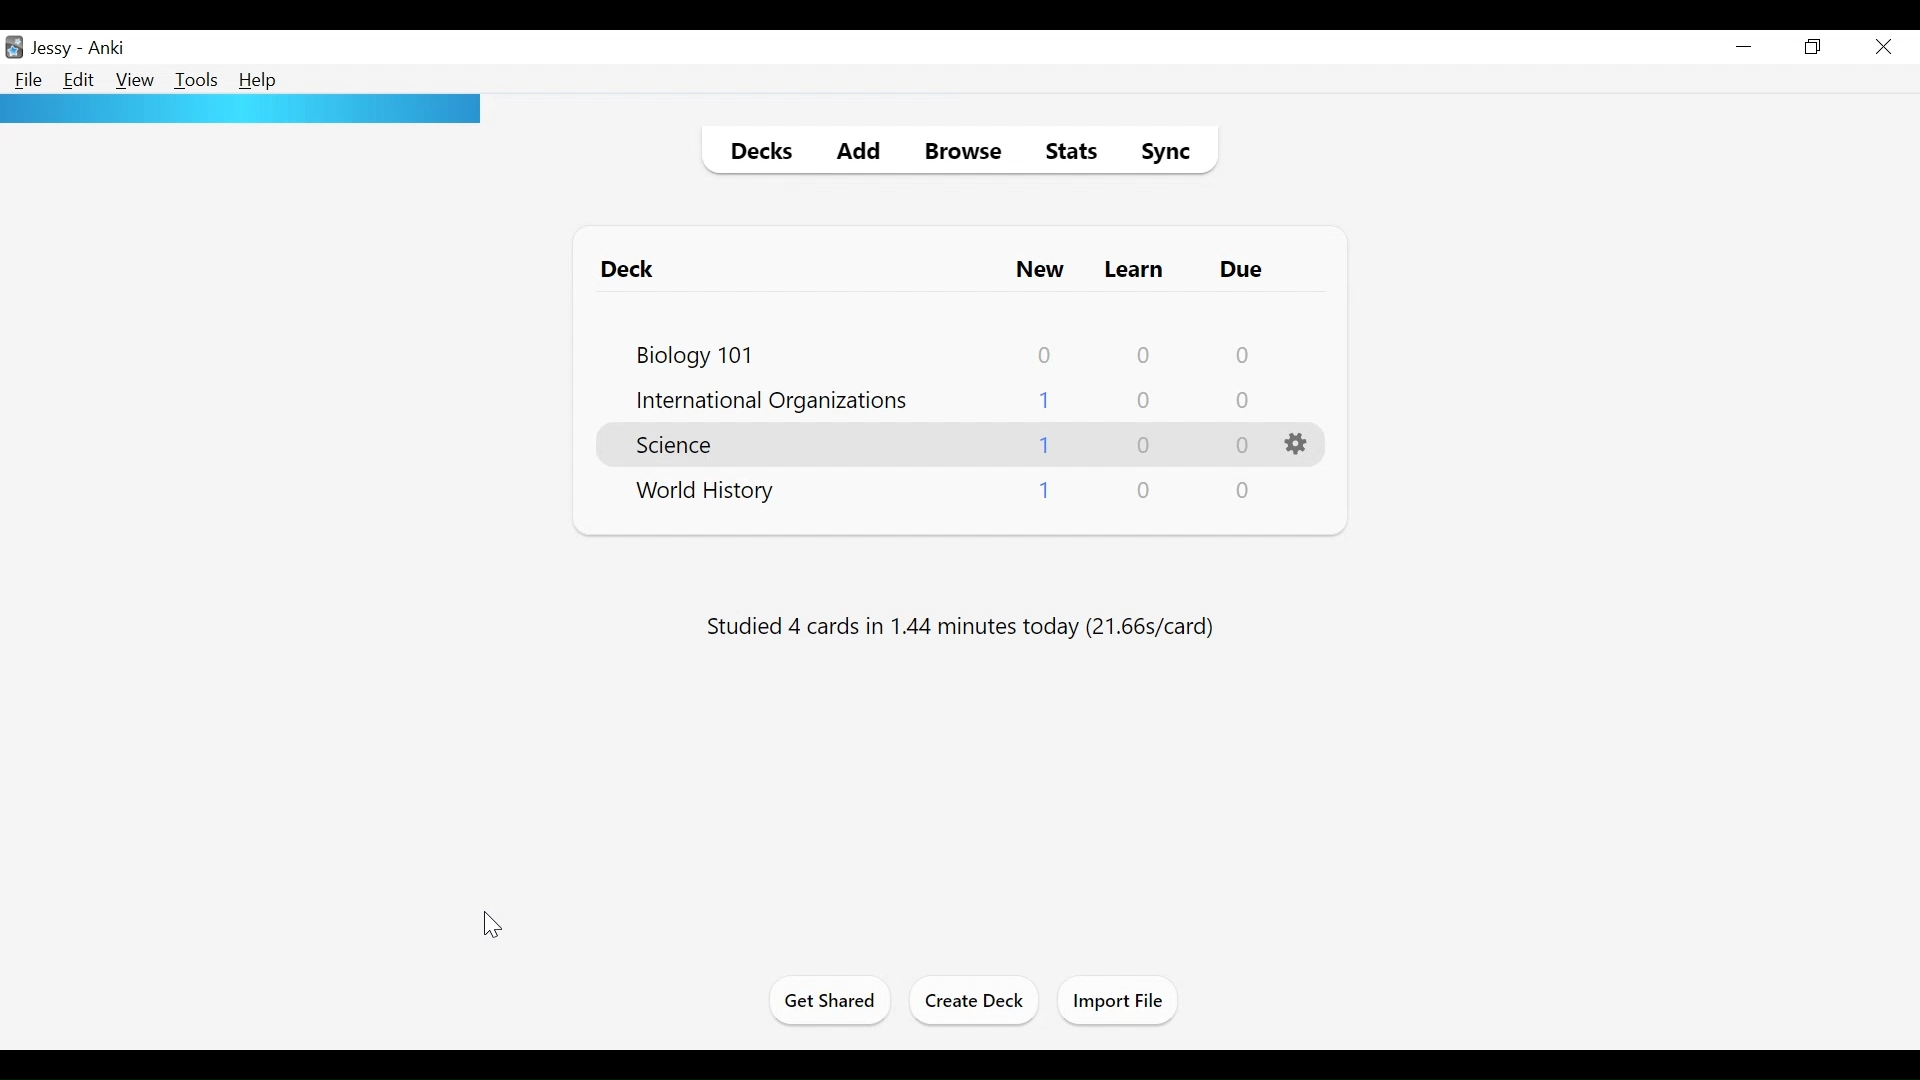  What do you see at coordinates (135, 79) in the screenshot?
I see `View` at bounding box center [135, 79].